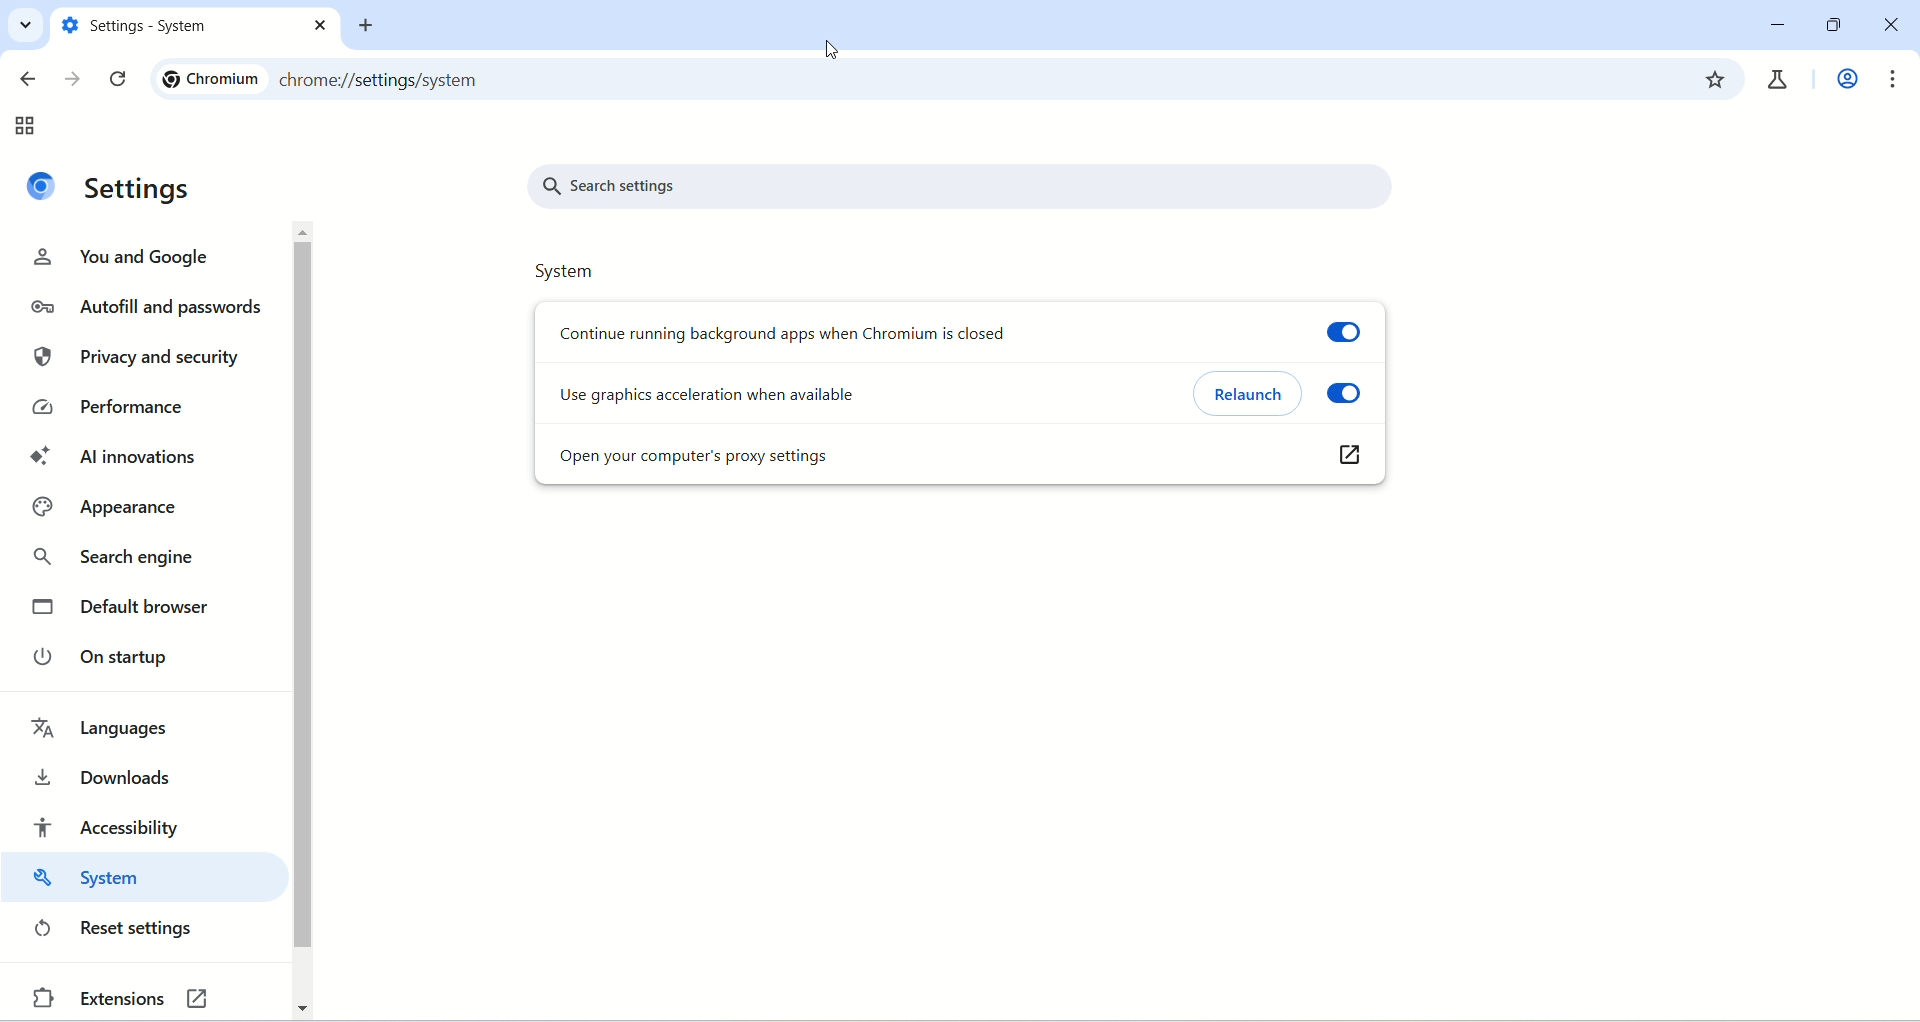 This screenshot has width=1920, height=1022. Describe the element at coordinates (119, 562) in the screenshot. I see `search engine` at that location.